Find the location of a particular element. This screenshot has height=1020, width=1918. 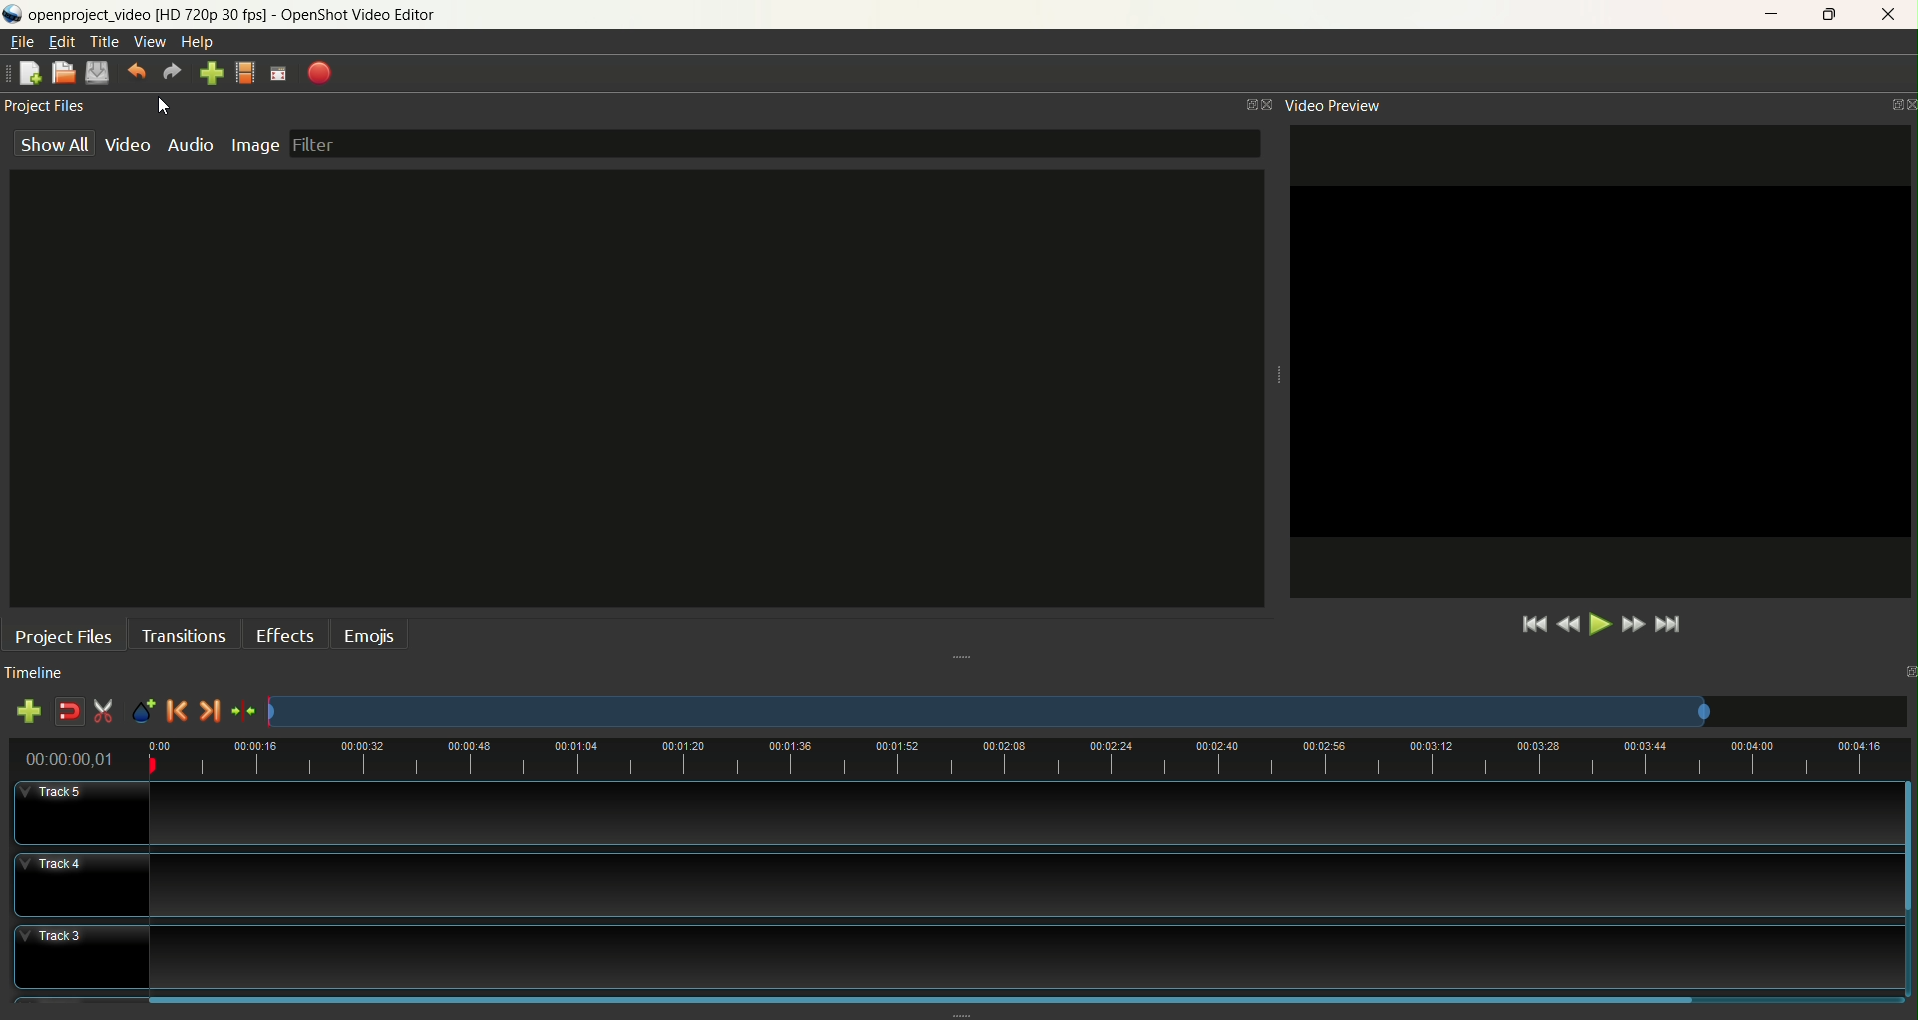

filter is located at coordinates (779, 139).